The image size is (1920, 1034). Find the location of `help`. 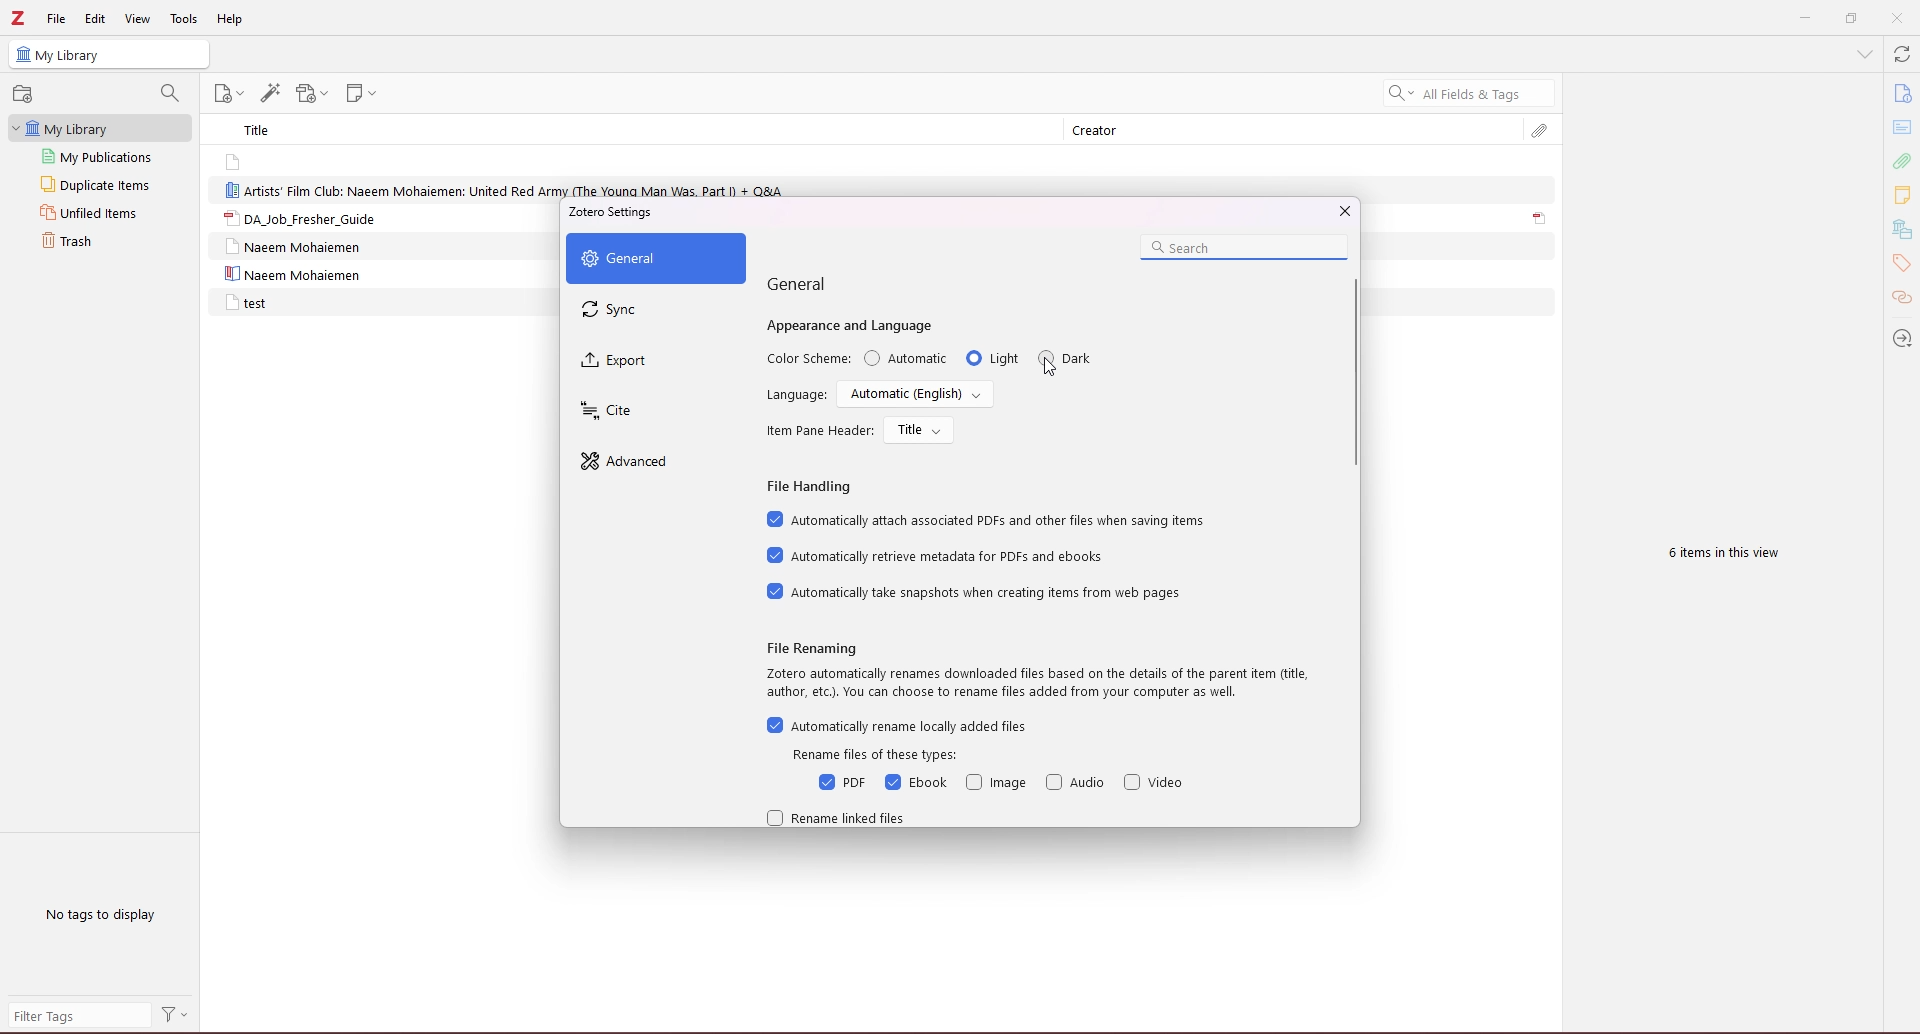

help is located at coordinates (230, 20).